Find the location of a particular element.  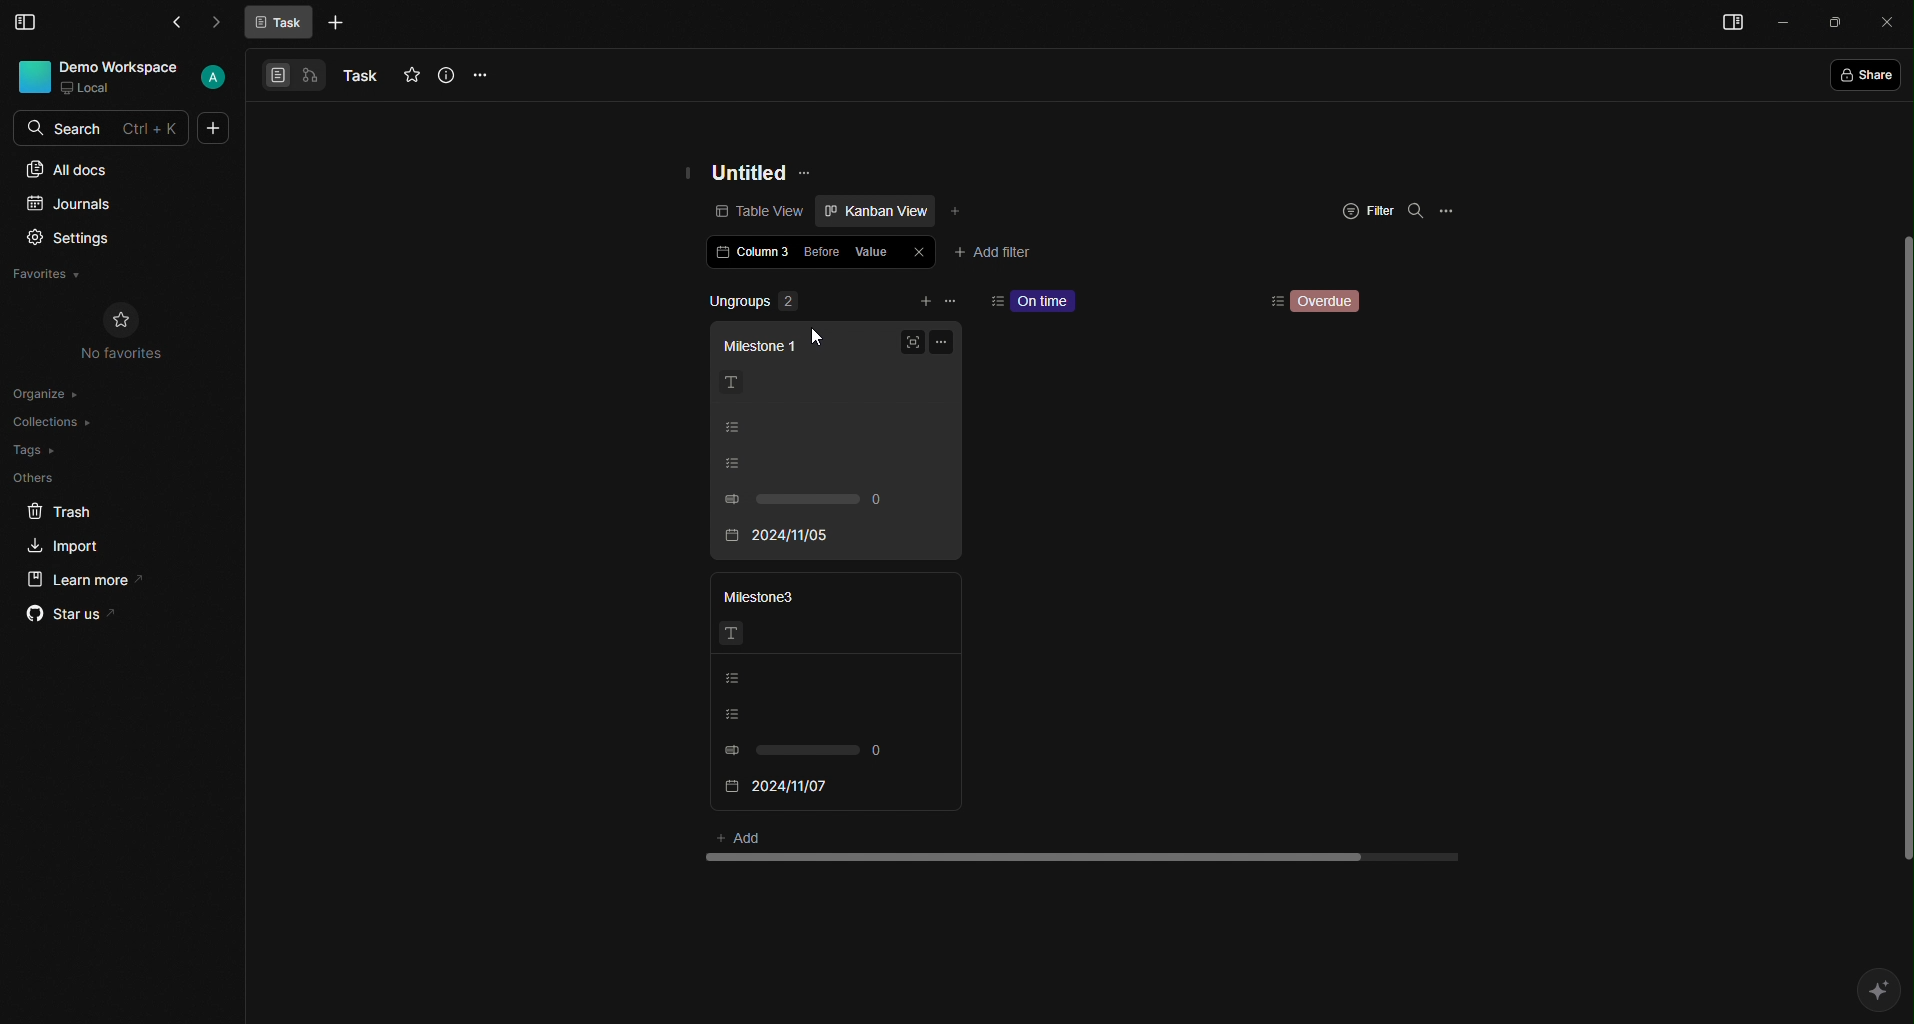

Menu bar is located at coordinates (1727, 25).